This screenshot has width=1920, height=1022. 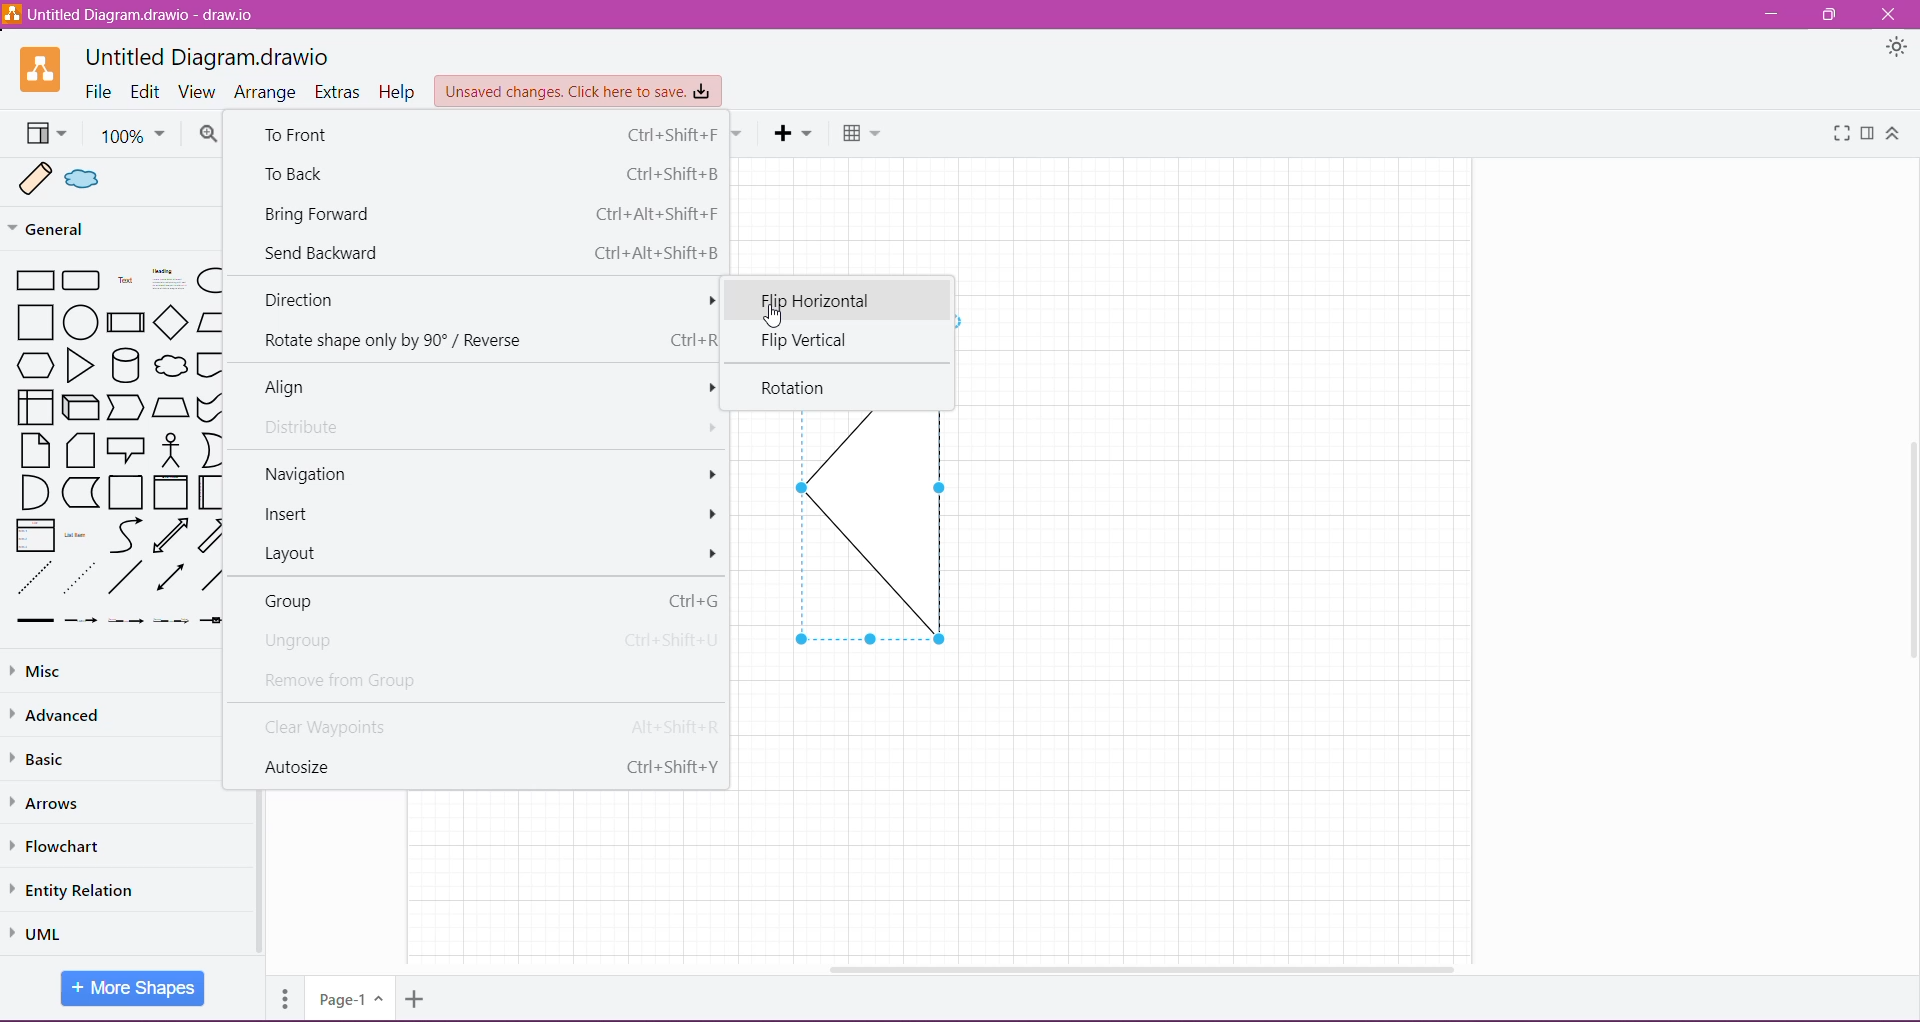 What do you see at coordinates (117, 446) in the screenshot?
I see `Shapes` at bounding box center [117, 446].